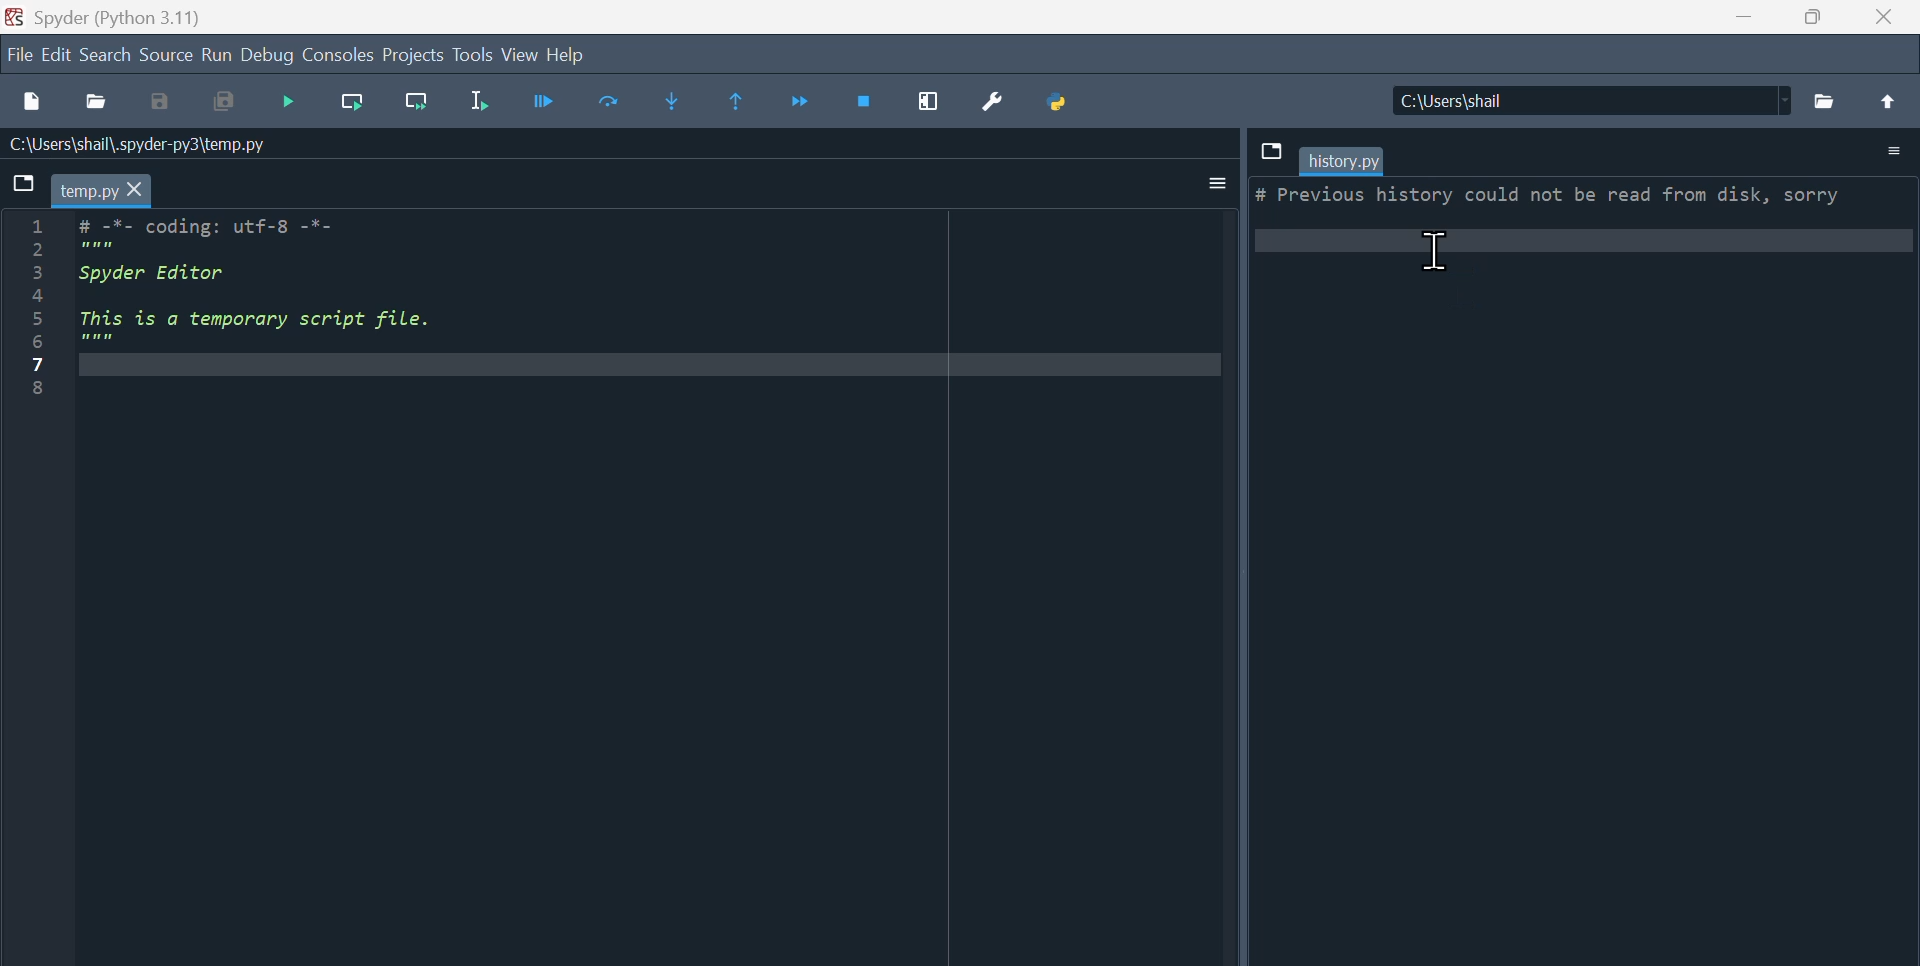 The width and height of the screenshot is (1920, 966). What do you see at coordinates (413, 56) in the screenshot?
I see `Projects` at bounding box center [413, 56].